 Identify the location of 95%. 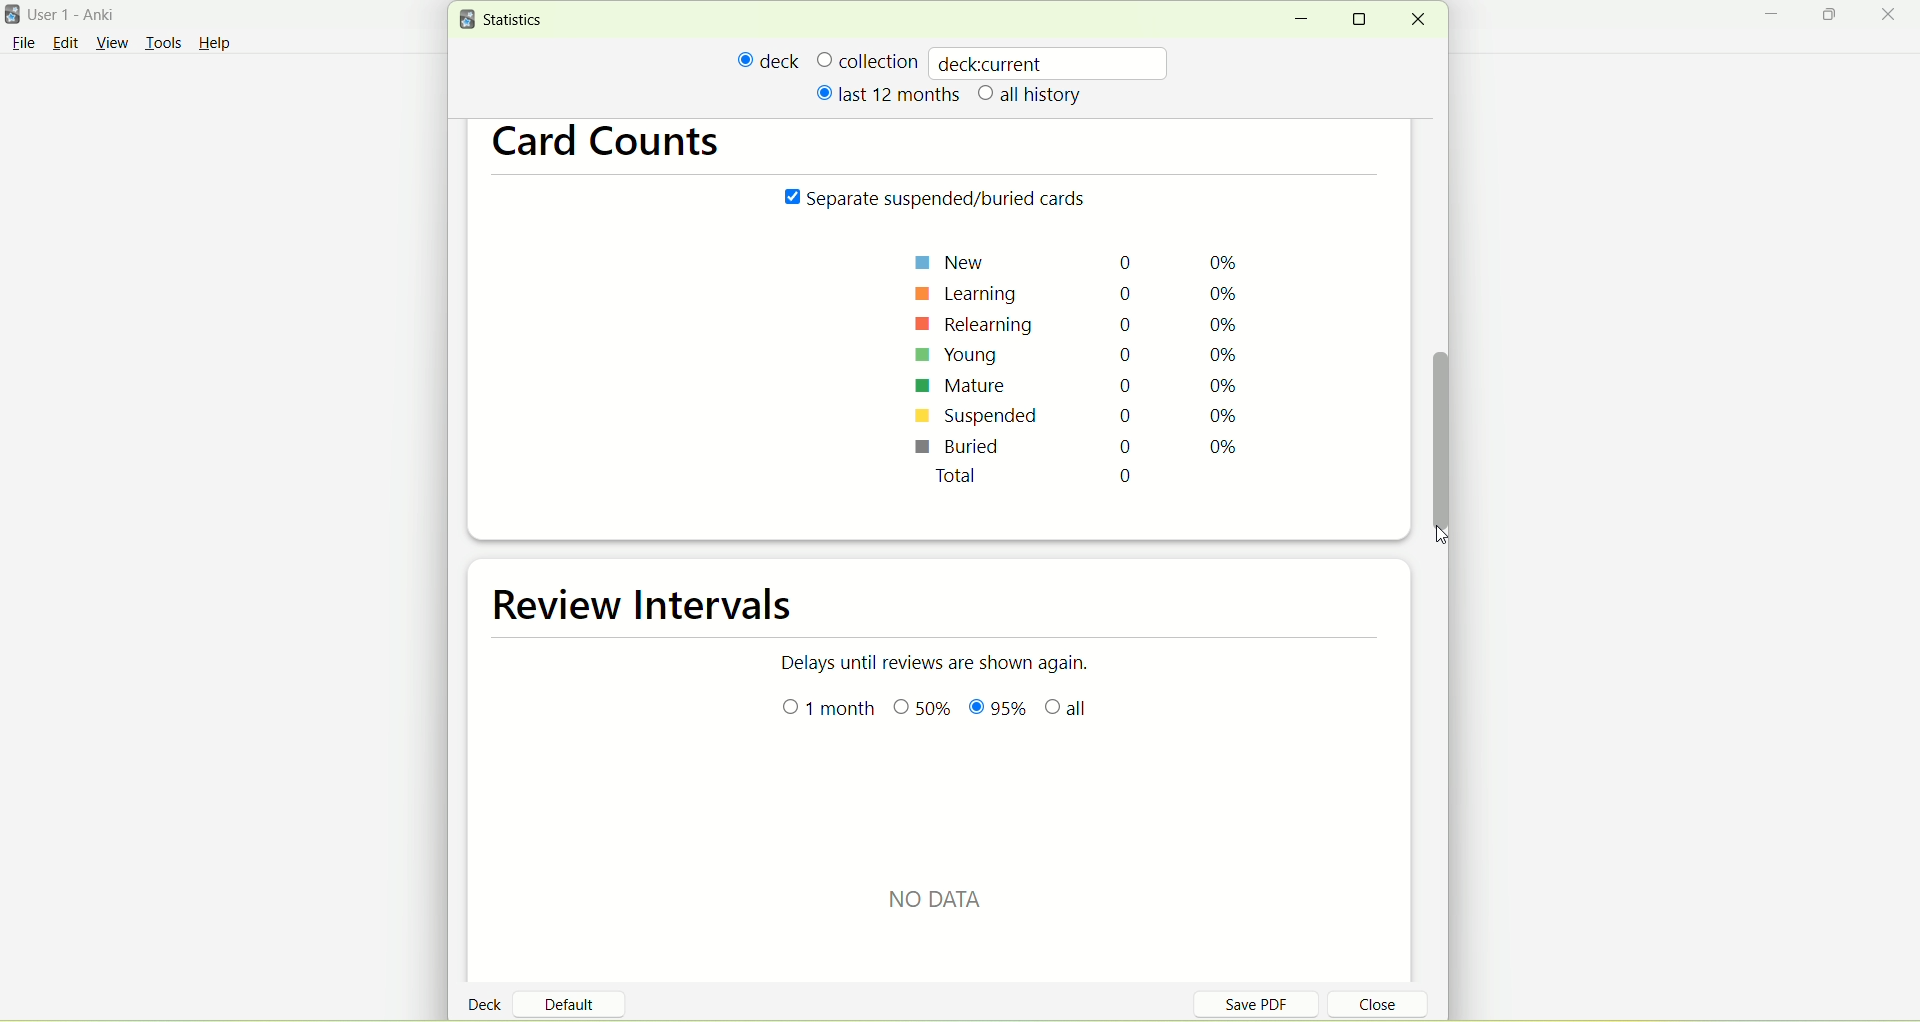
(997, 710).